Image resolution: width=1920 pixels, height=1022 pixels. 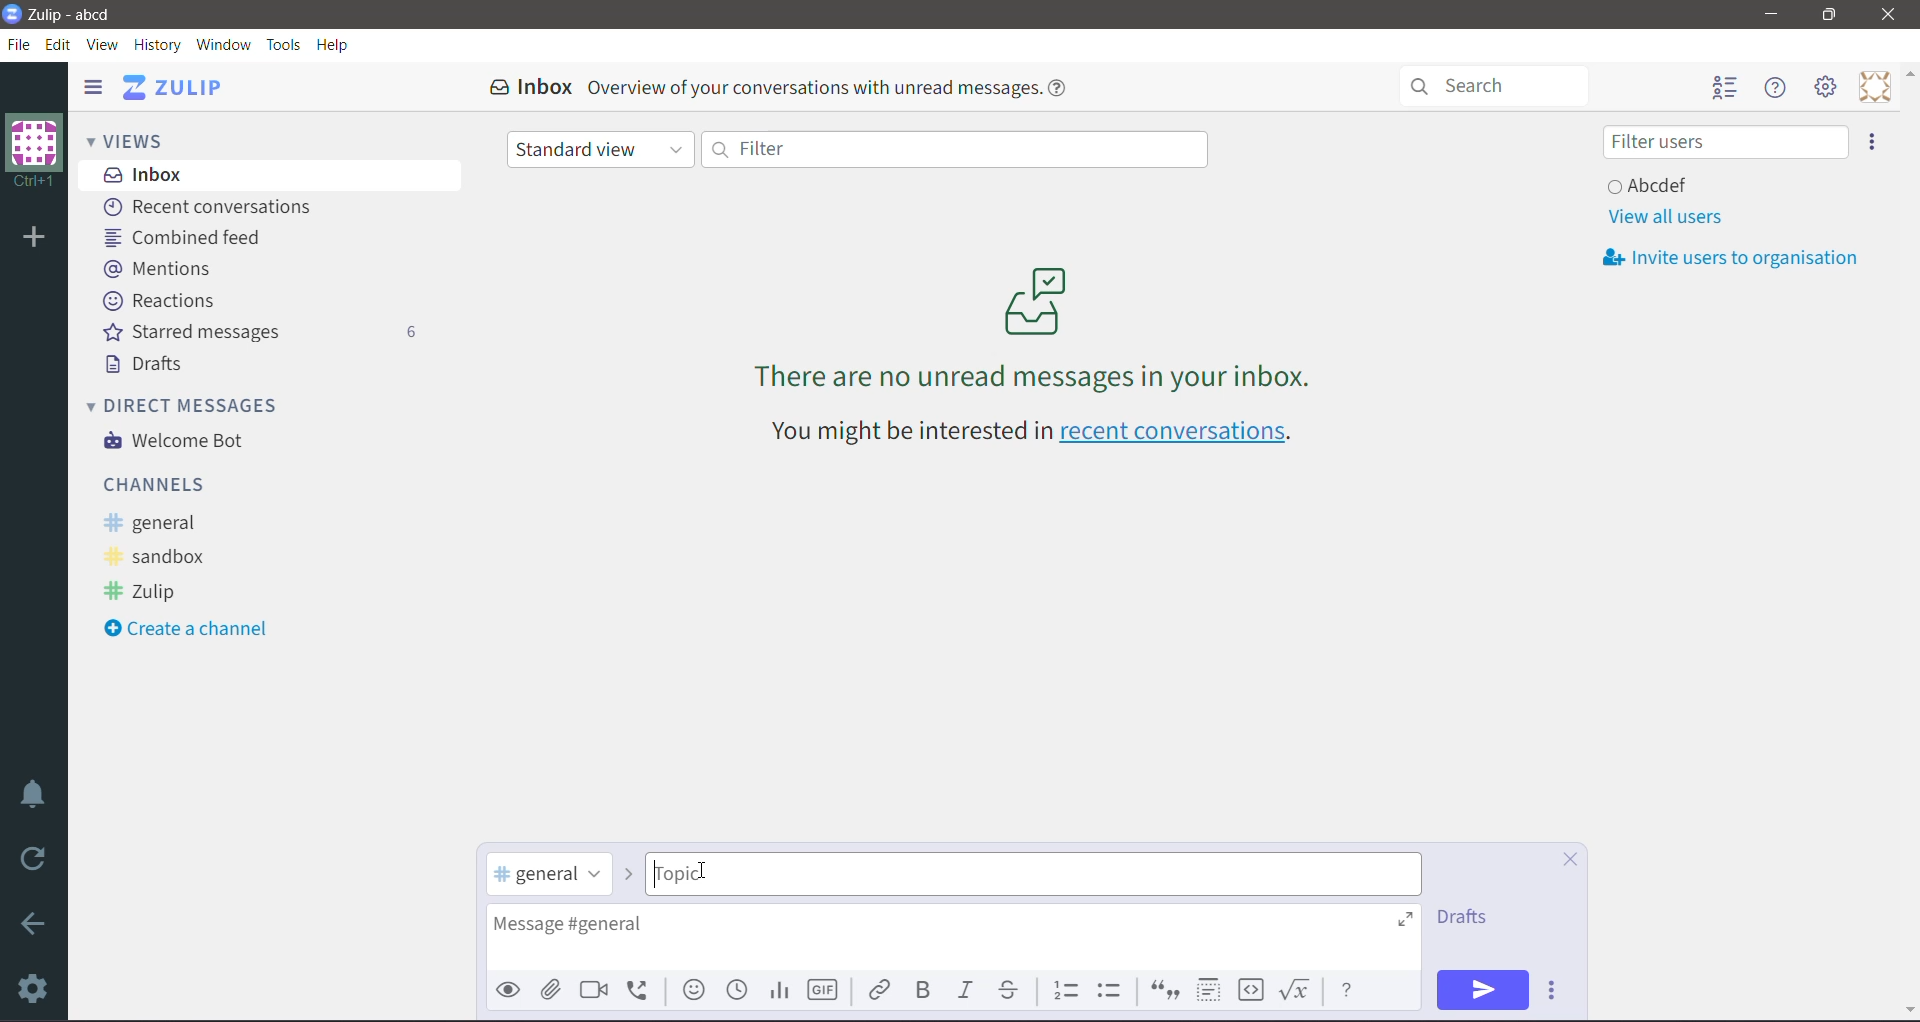 I want to click on Math, so click(x=1298, y=990).